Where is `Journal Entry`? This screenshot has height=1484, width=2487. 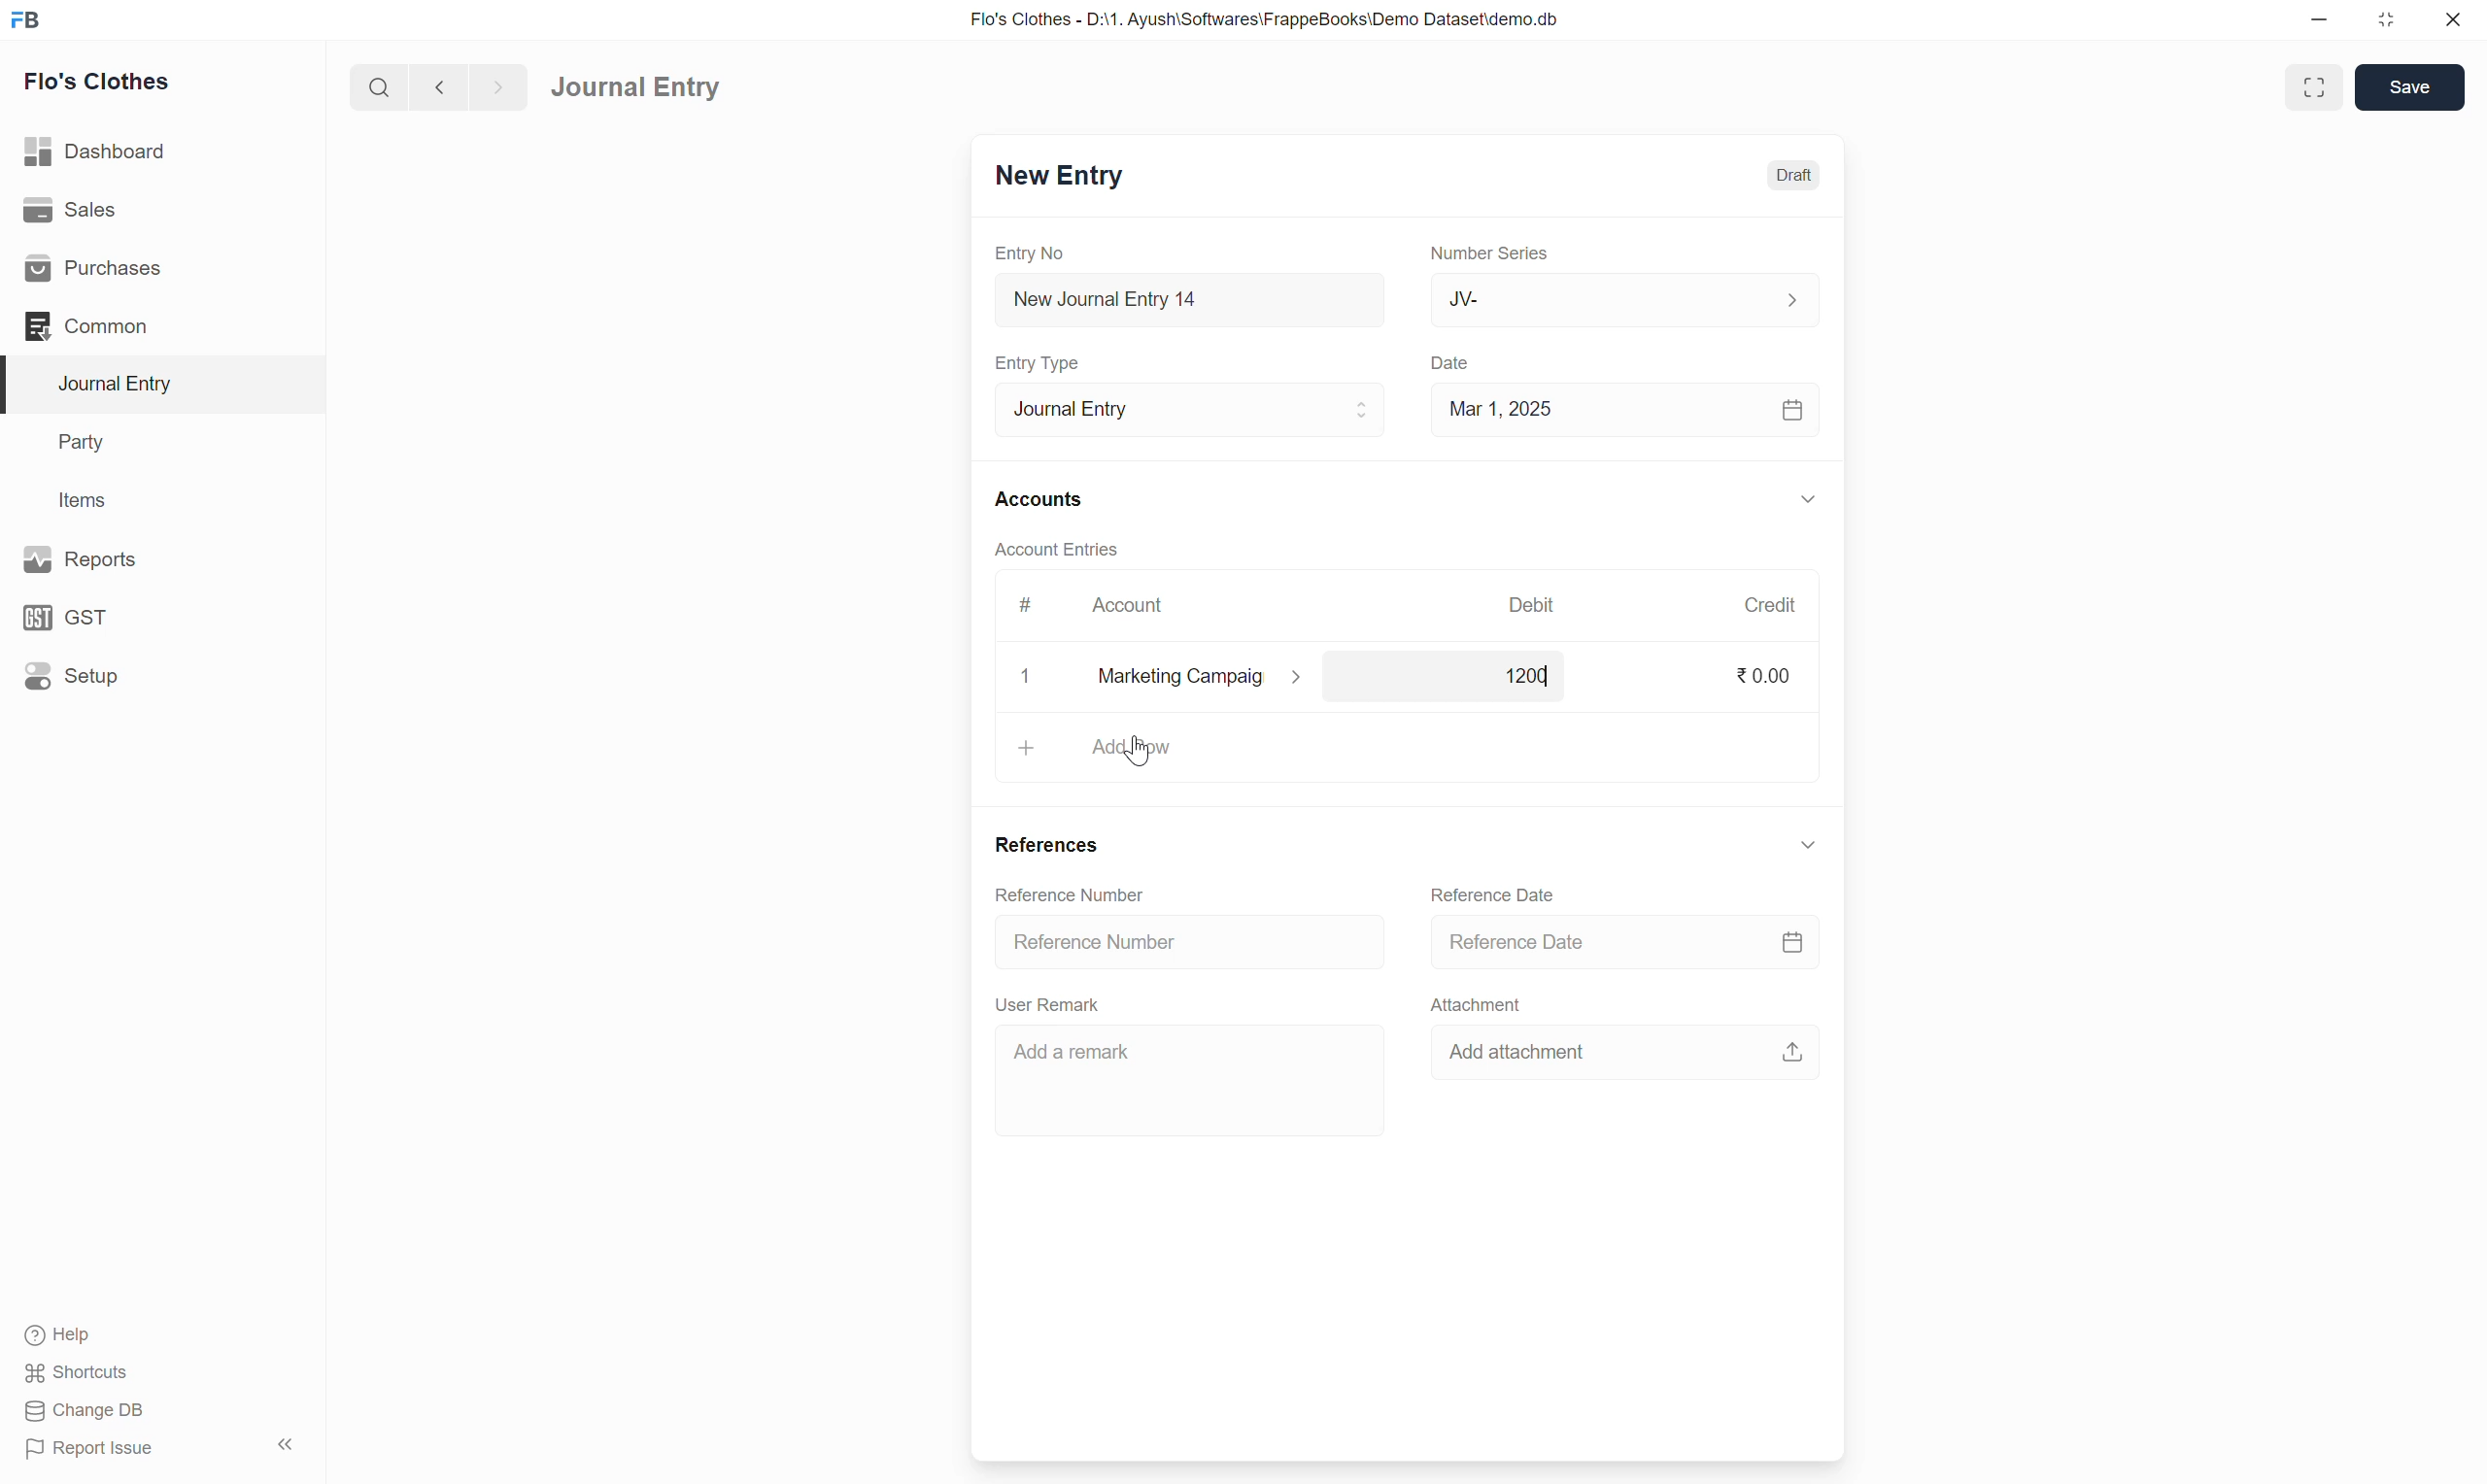
Journal Entry is located at coordinates (1190, 408).